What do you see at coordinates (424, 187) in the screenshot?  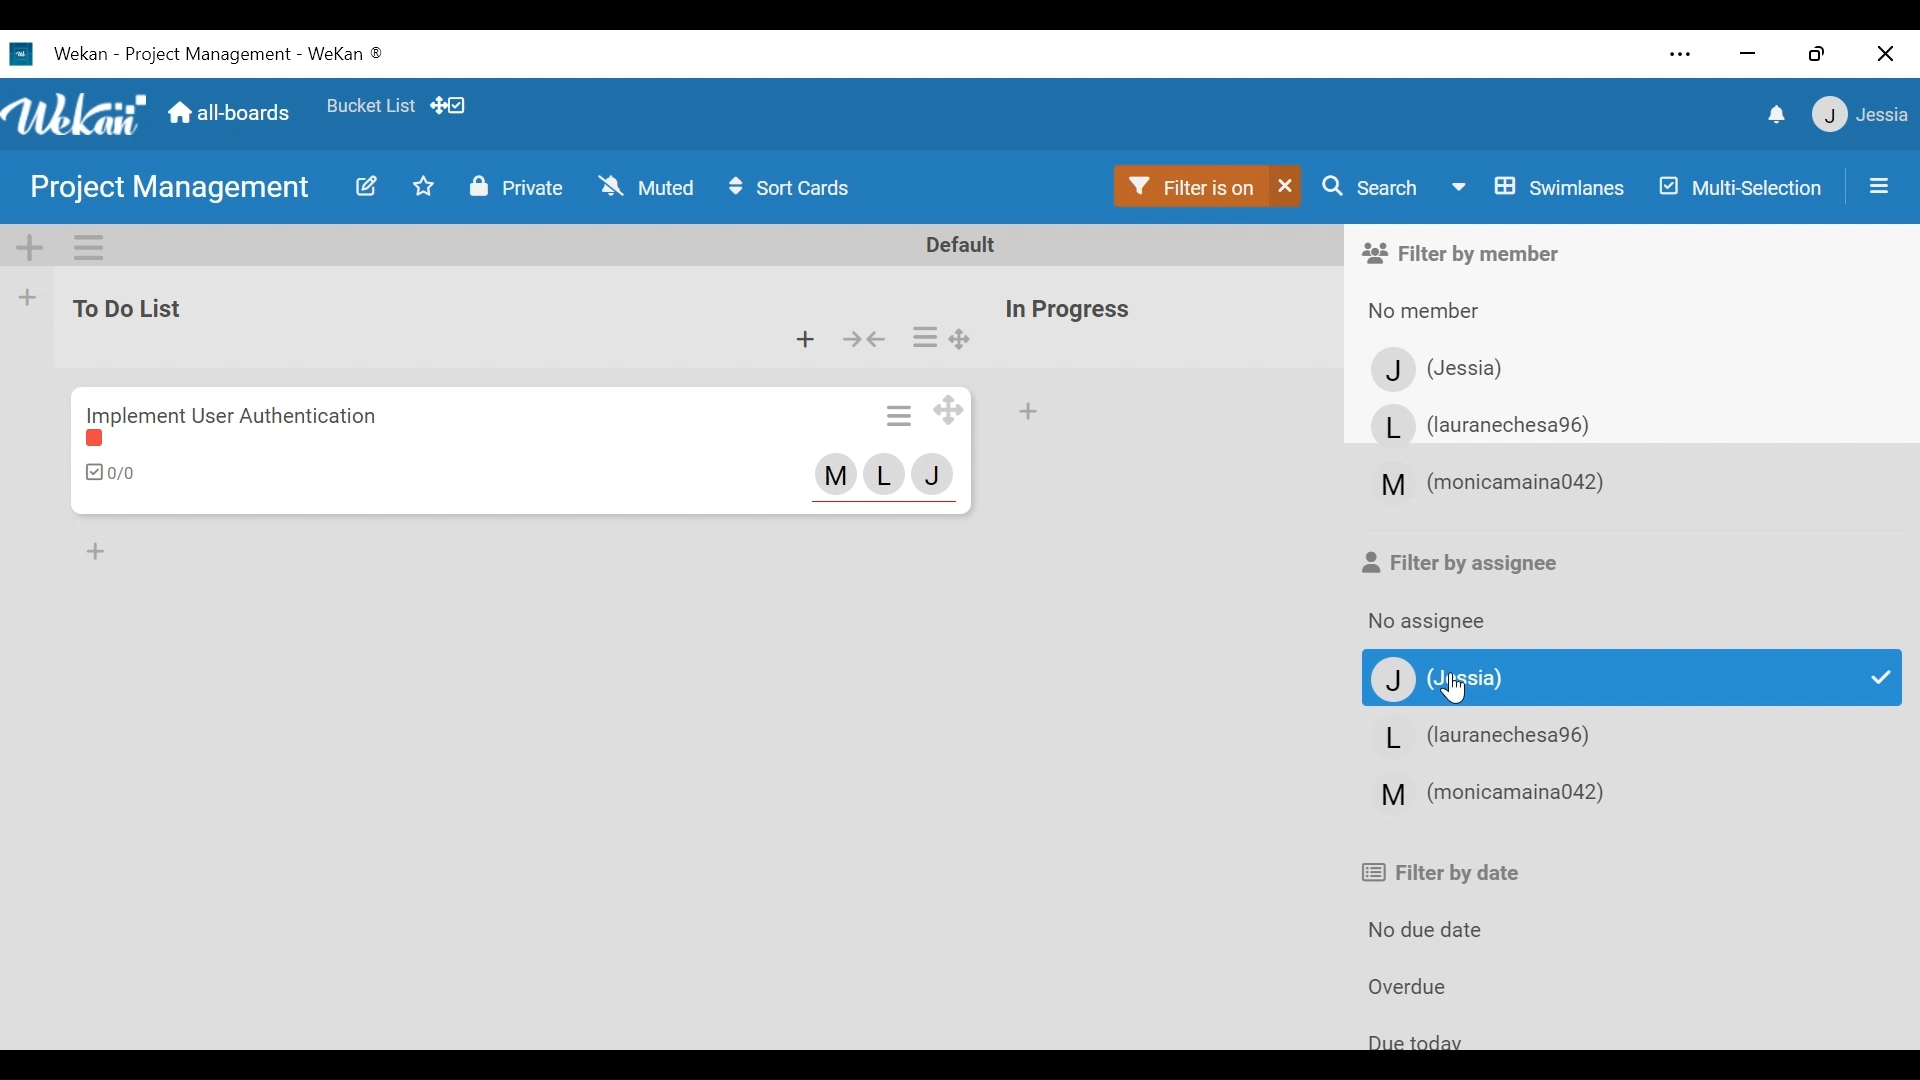 I see `Toggle Favorites` at bounding box center [424, 187].